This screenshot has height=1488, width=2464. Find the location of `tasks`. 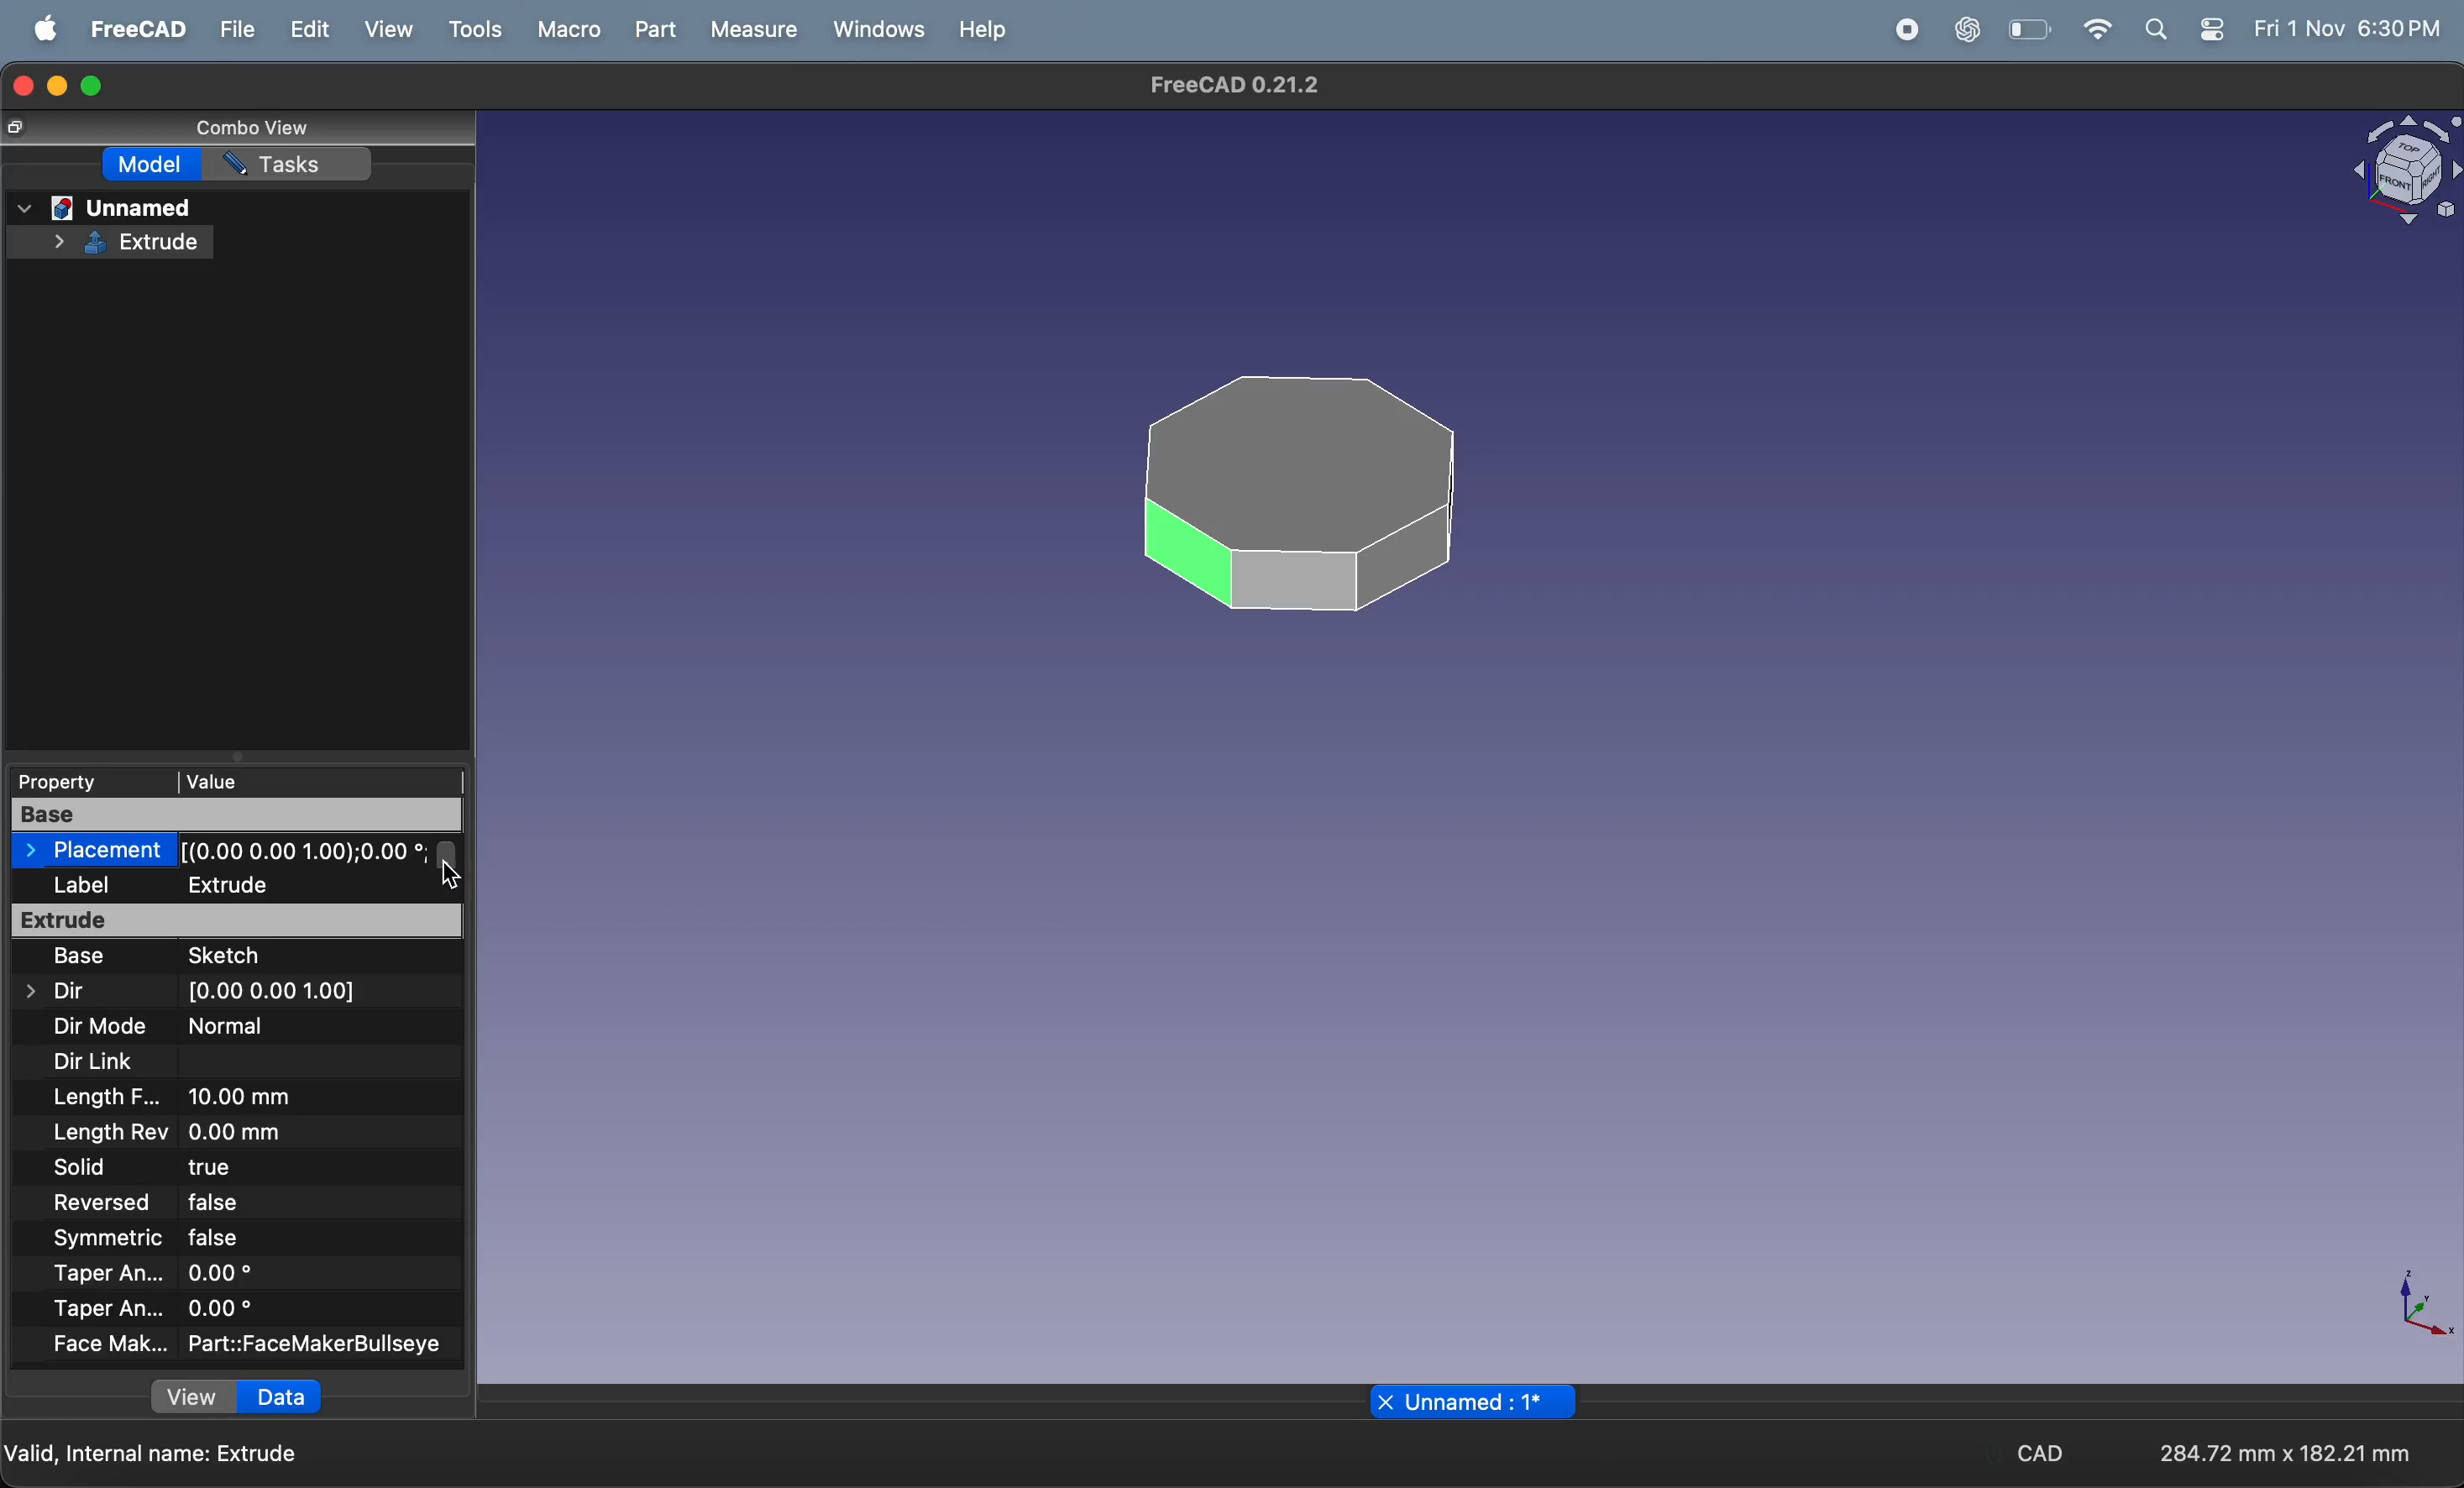

tasks is located at coordinates (295, 165).